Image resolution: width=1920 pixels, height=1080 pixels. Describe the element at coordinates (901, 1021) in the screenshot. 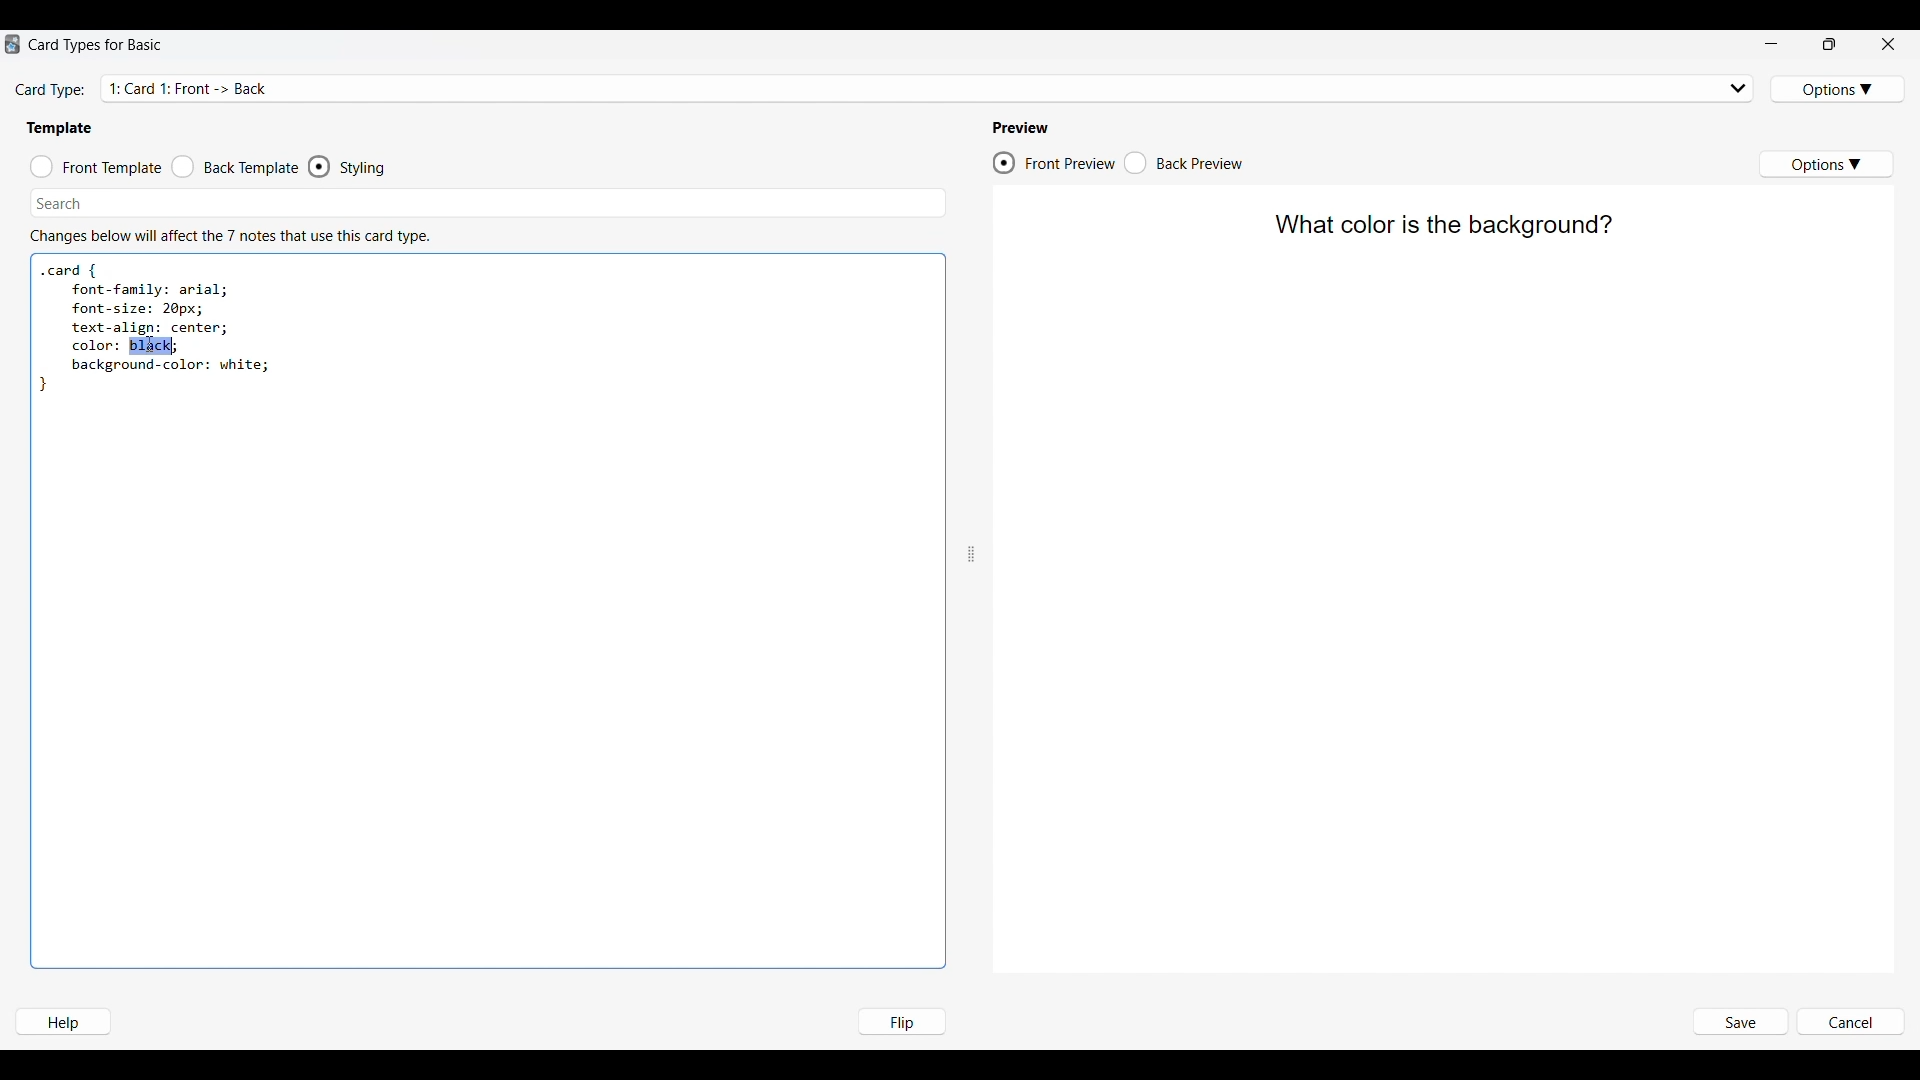

I see `Flip` at that location.